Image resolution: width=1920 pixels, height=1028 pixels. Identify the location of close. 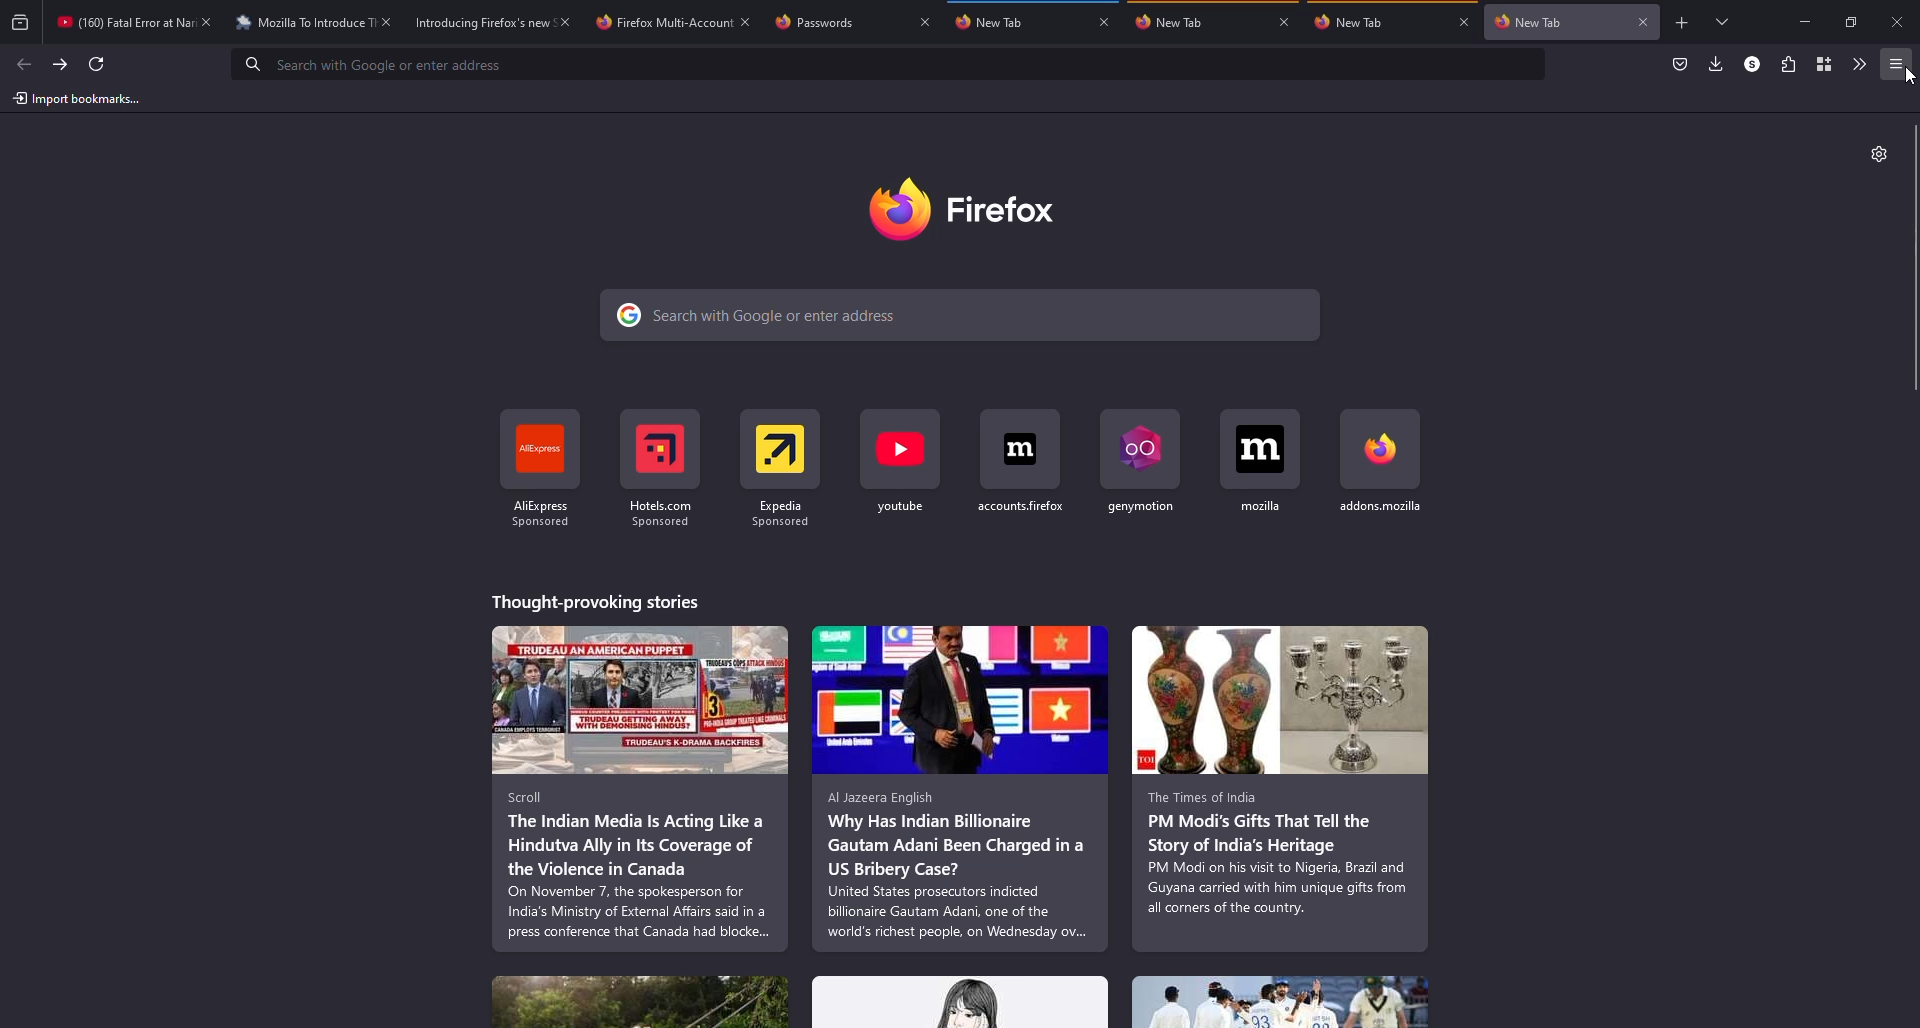
(747, 21).